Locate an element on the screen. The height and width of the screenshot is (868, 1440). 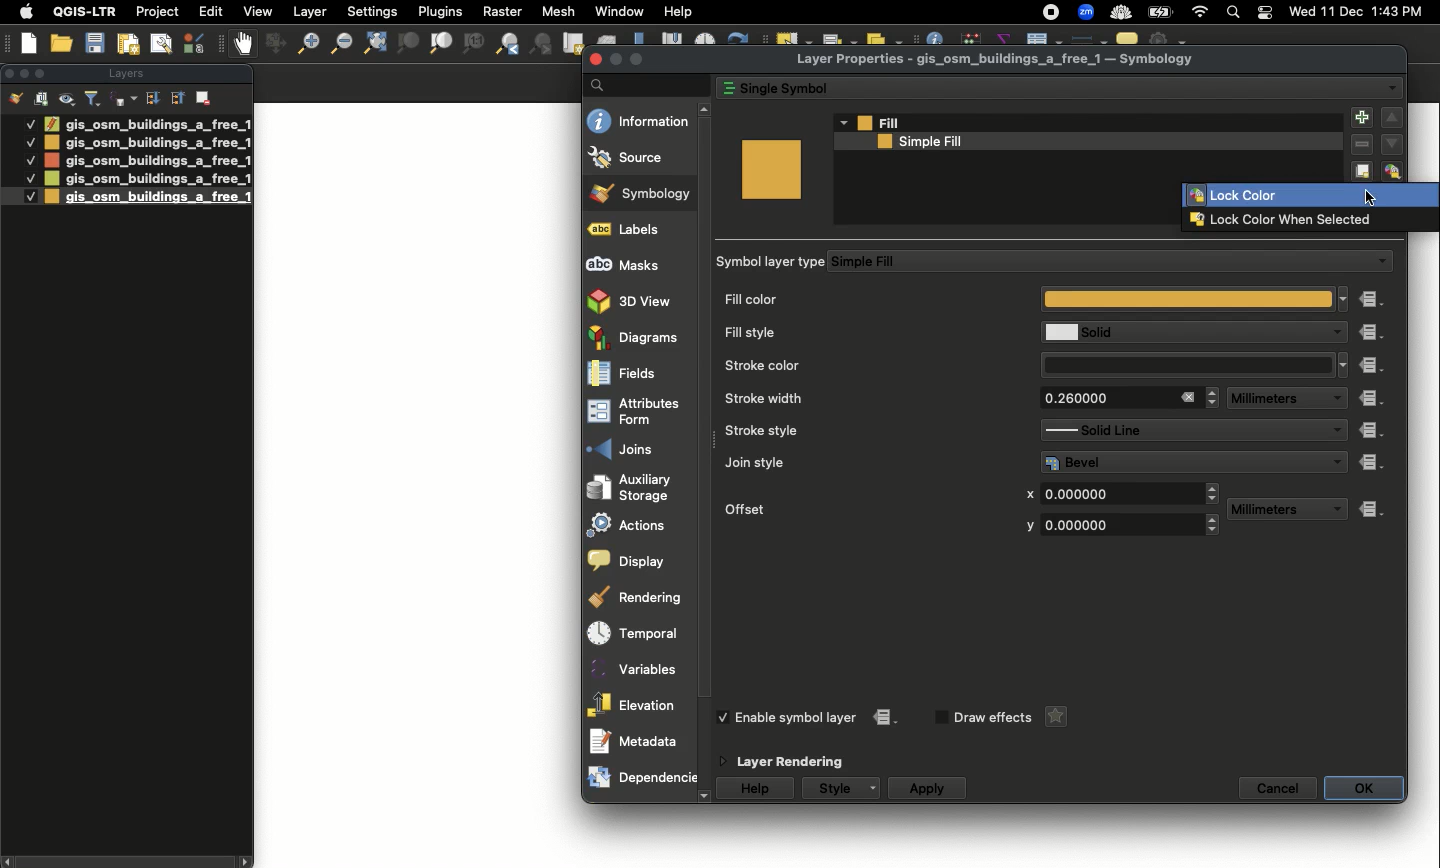
 Millimeters is located at coordinates (1267, 399).